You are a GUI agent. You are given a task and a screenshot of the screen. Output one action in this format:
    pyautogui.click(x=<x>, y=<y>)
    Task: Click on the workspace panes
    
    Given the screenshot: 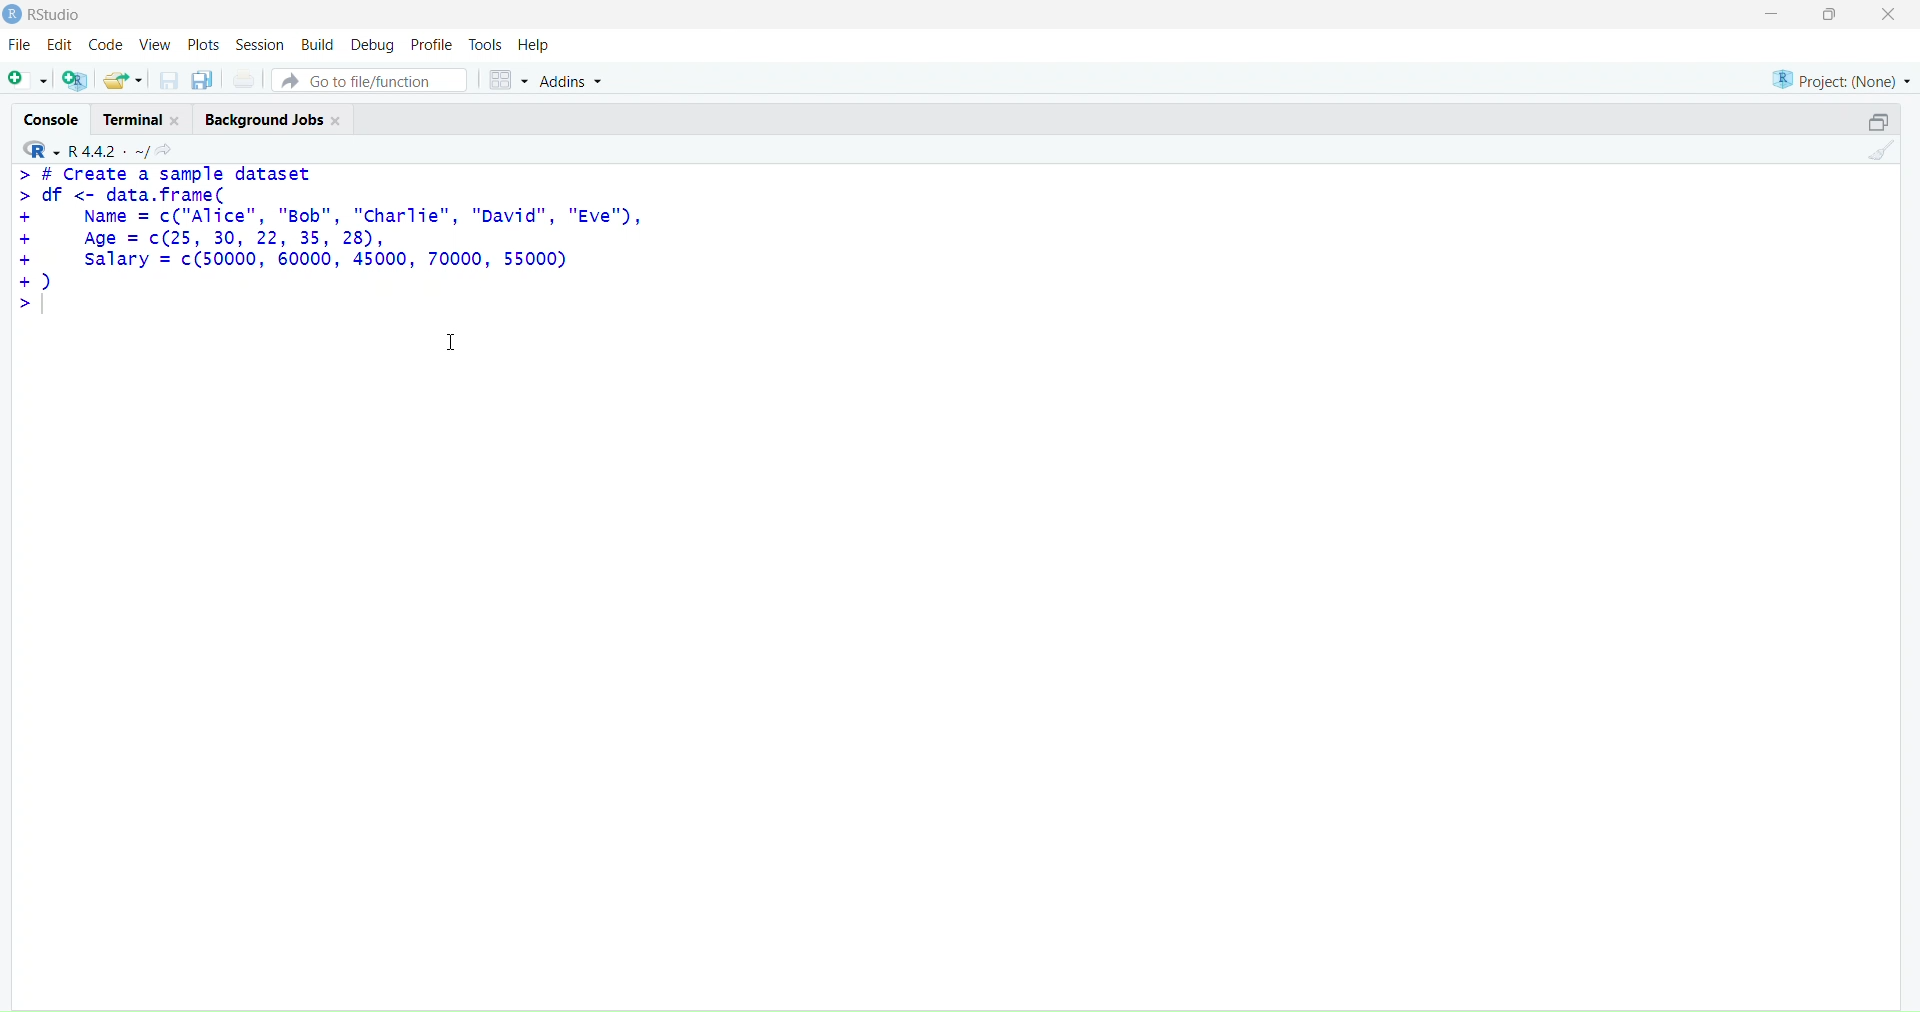 What is the action you would take?
    pyautogui.click(x=507, y=81)
    